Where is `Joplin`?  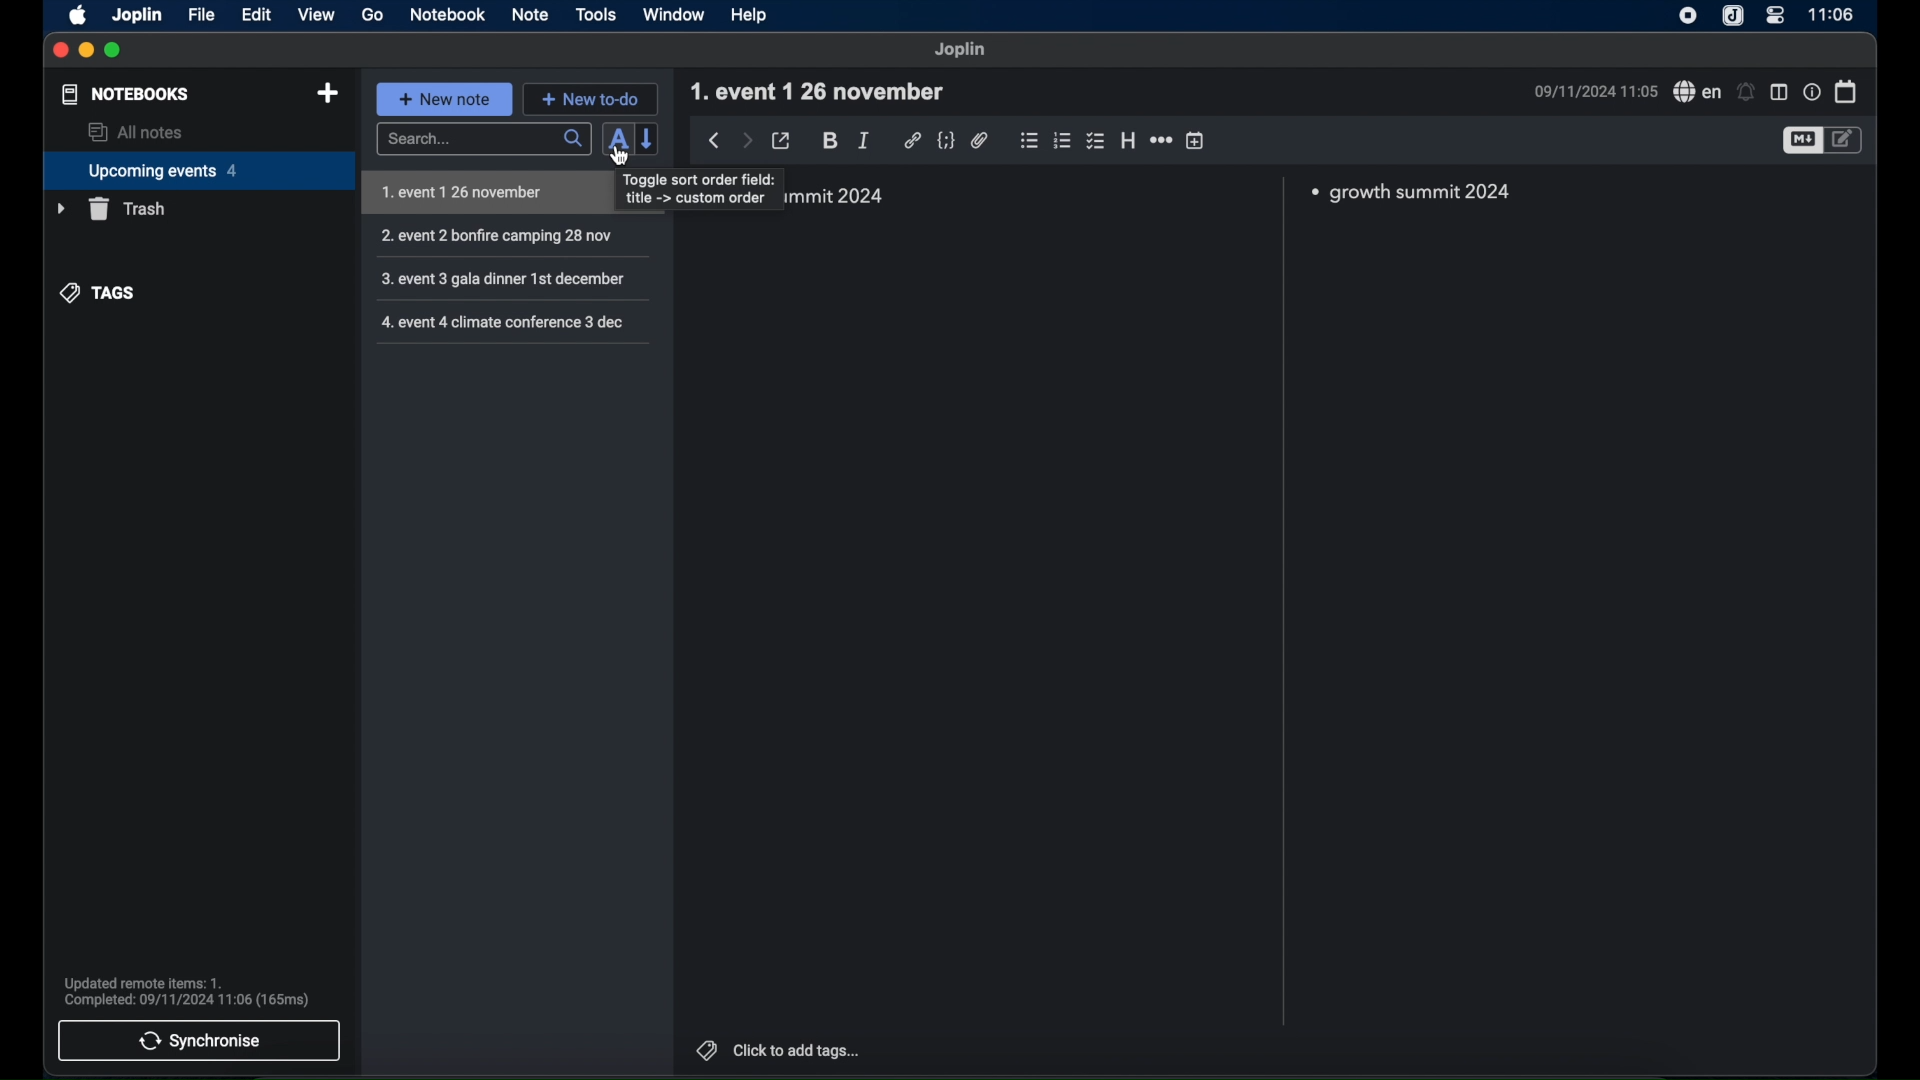
Joplin is located at coordinates (960, 50).